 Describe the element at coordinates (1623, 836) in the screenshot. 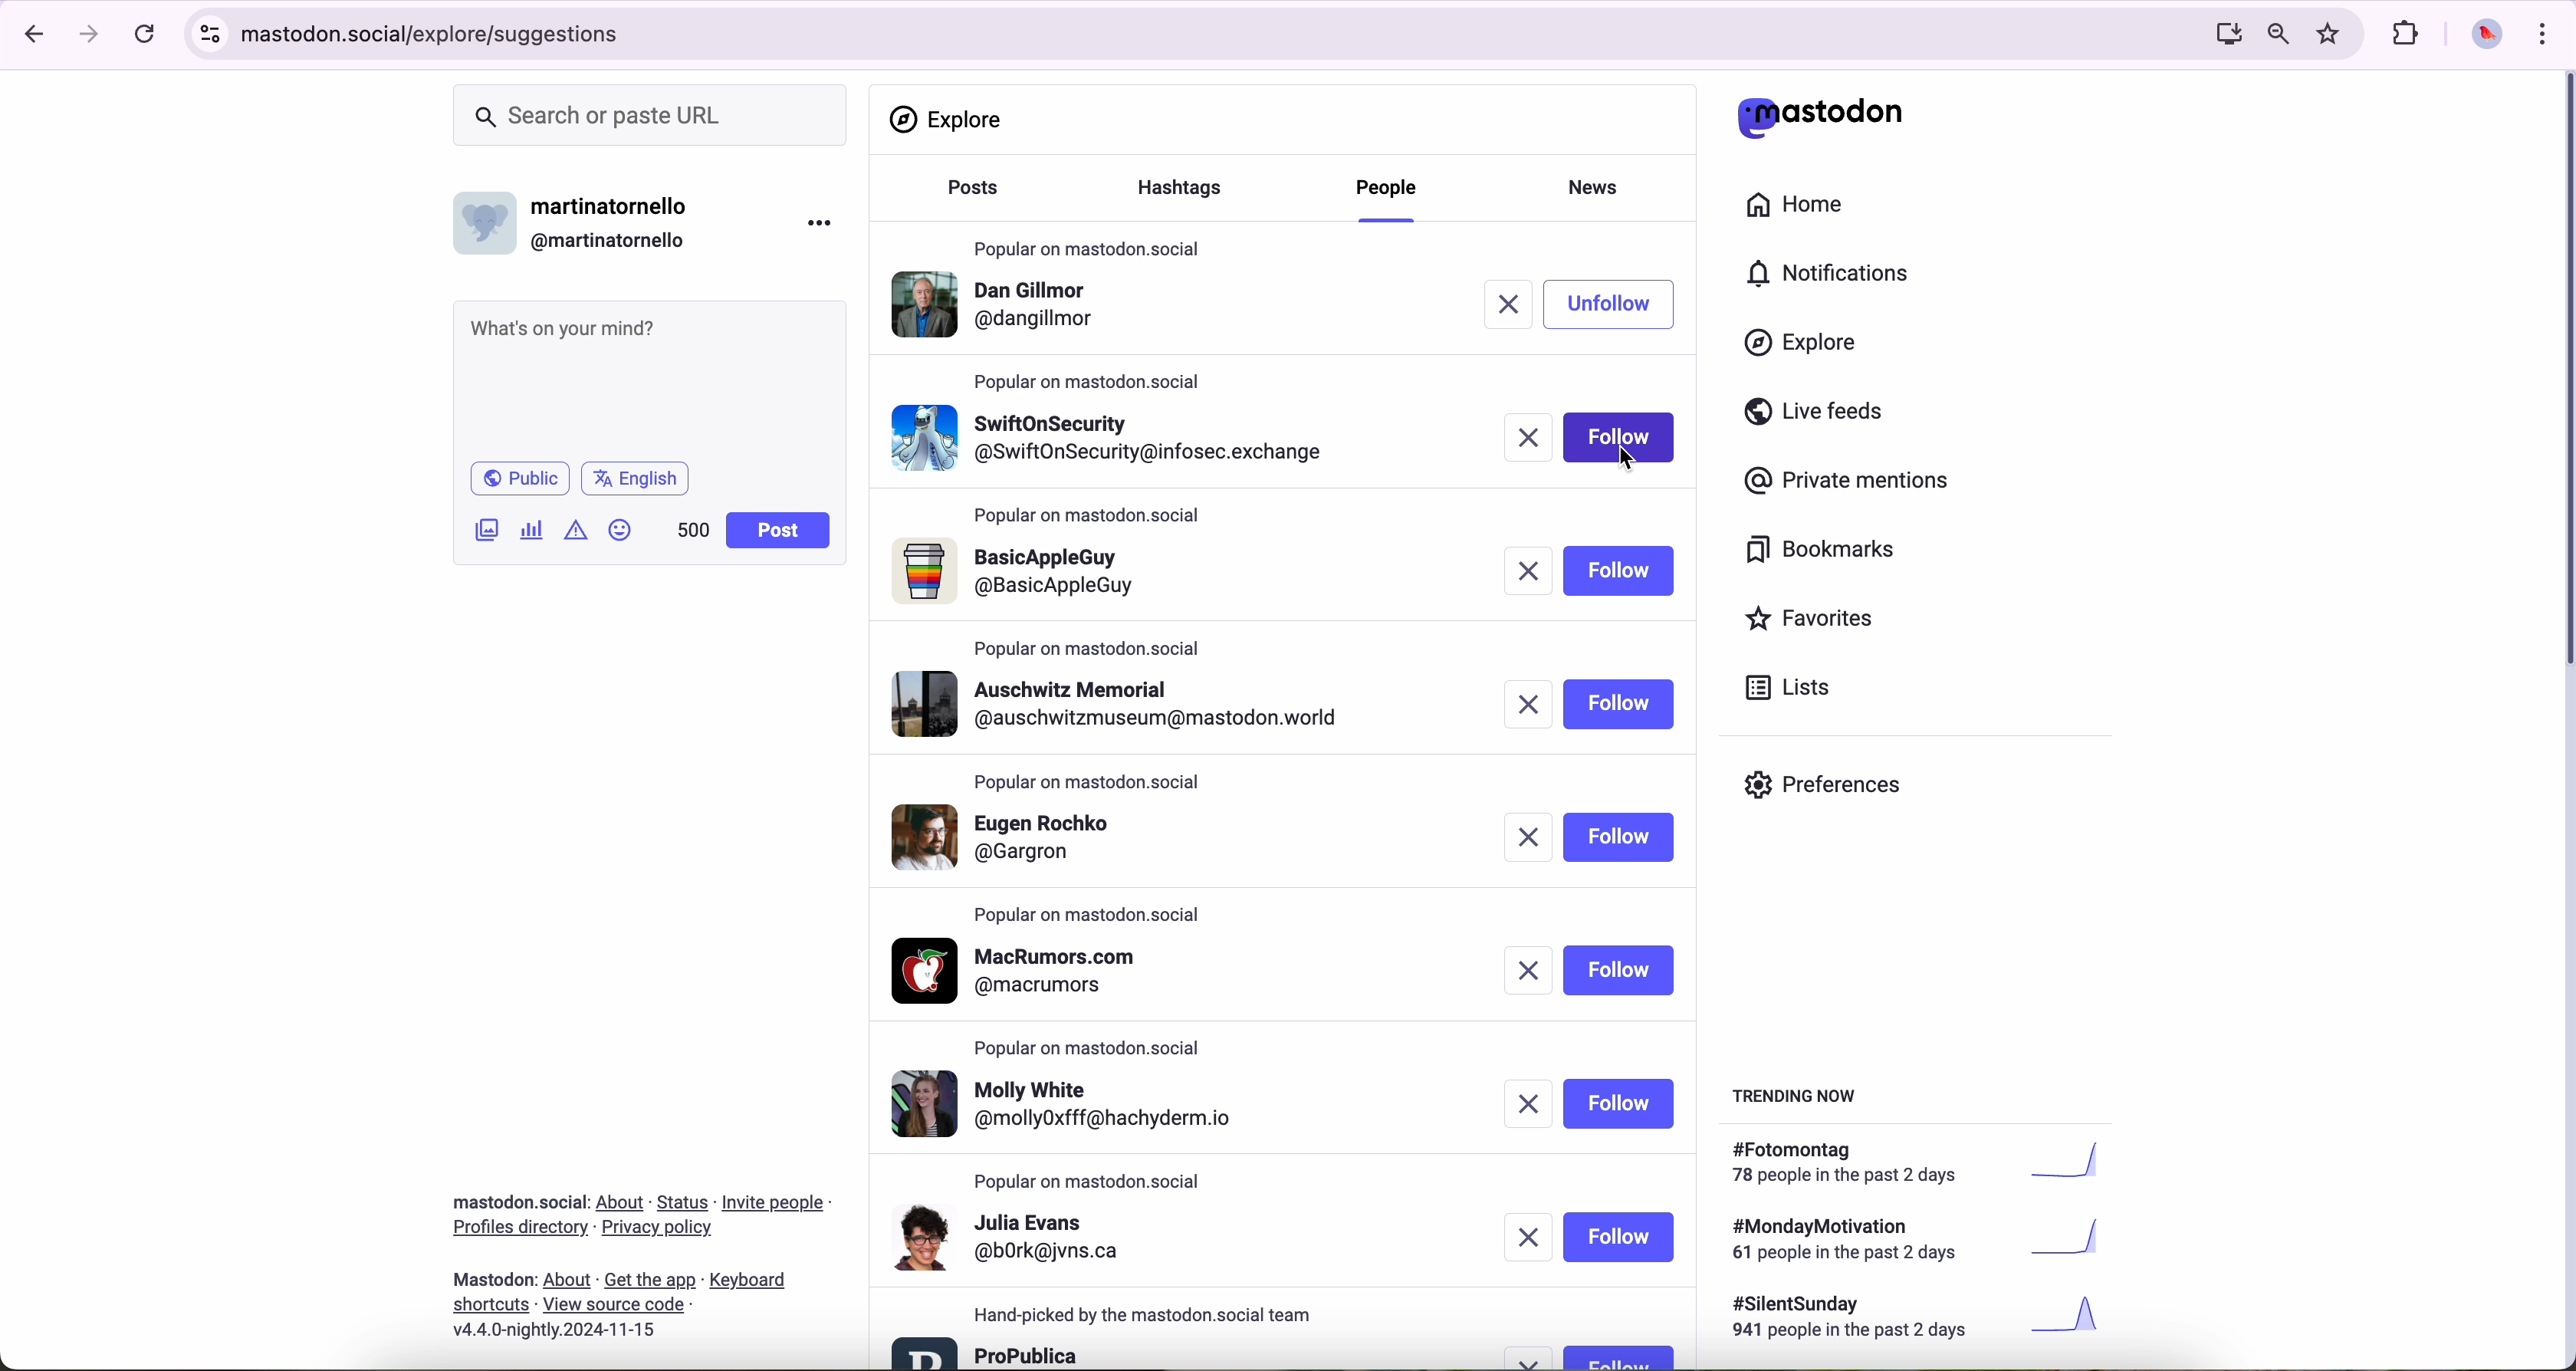

I see `follow button` at that location.